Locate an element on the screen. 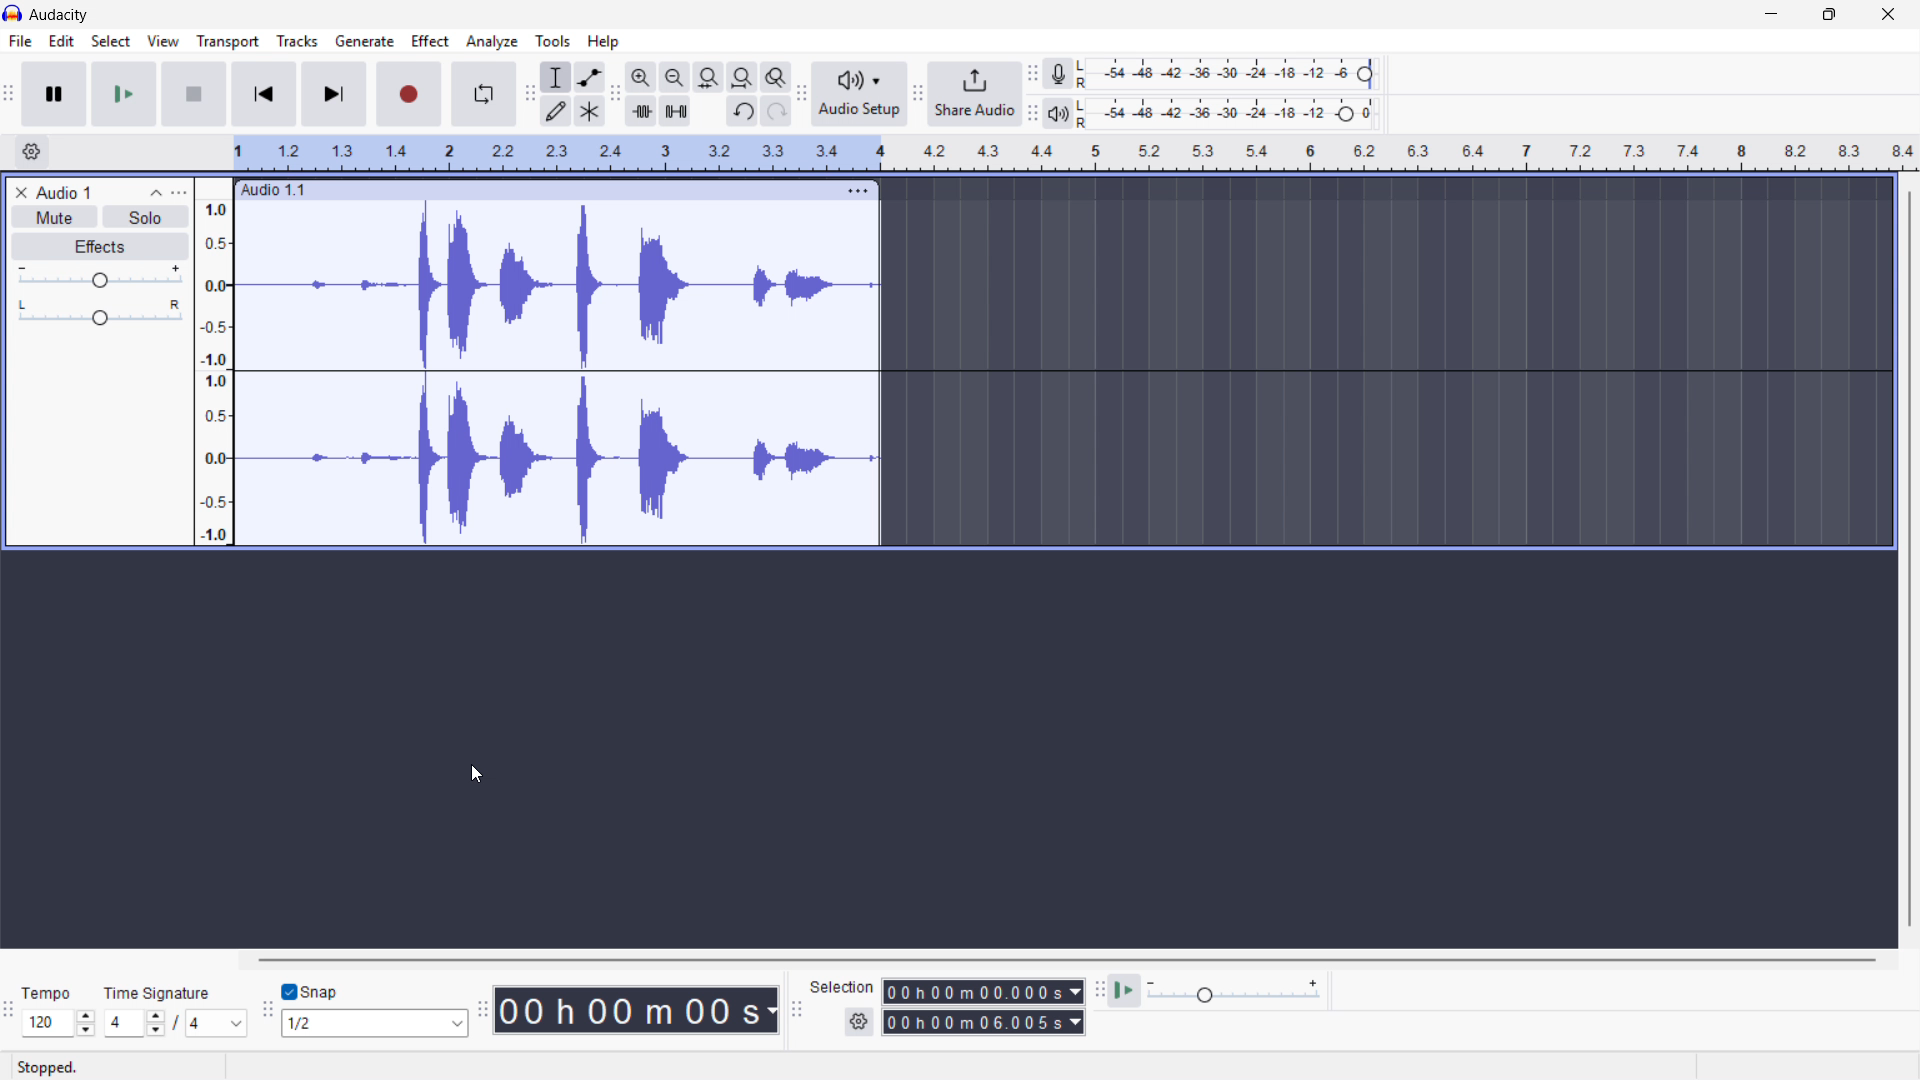  Track options is located at coordinates (856, 188).